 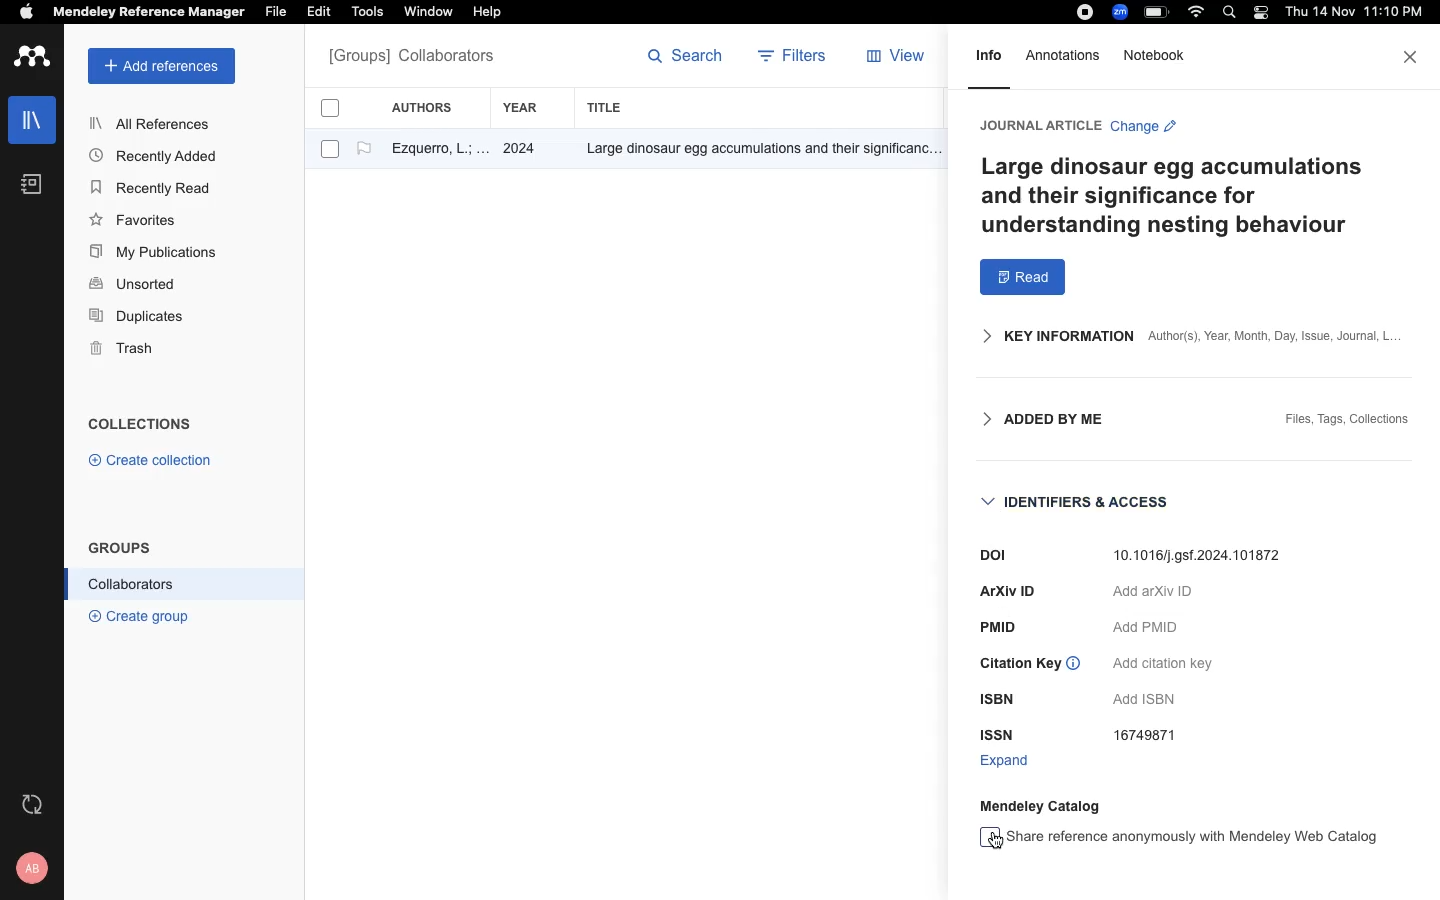 What do you see at coordinates (608, 107) in the screenshot?
I see `title` at bounding box center [608, 107].